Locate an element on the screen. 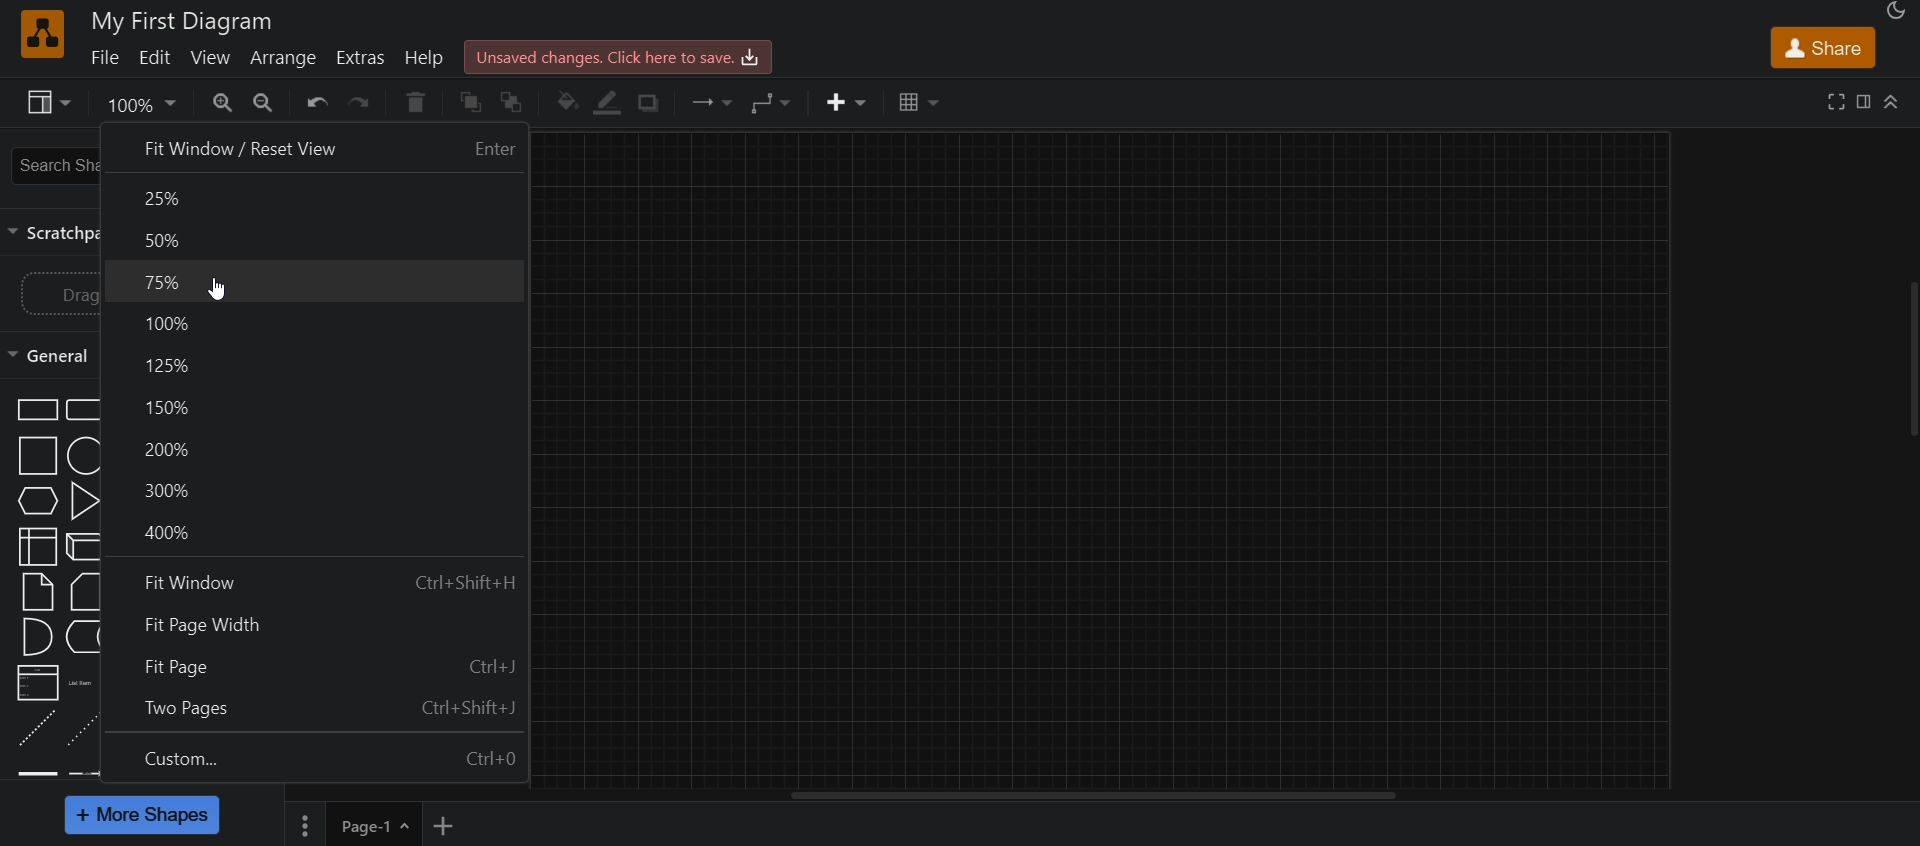  logo is located at coordinates (40, 35).